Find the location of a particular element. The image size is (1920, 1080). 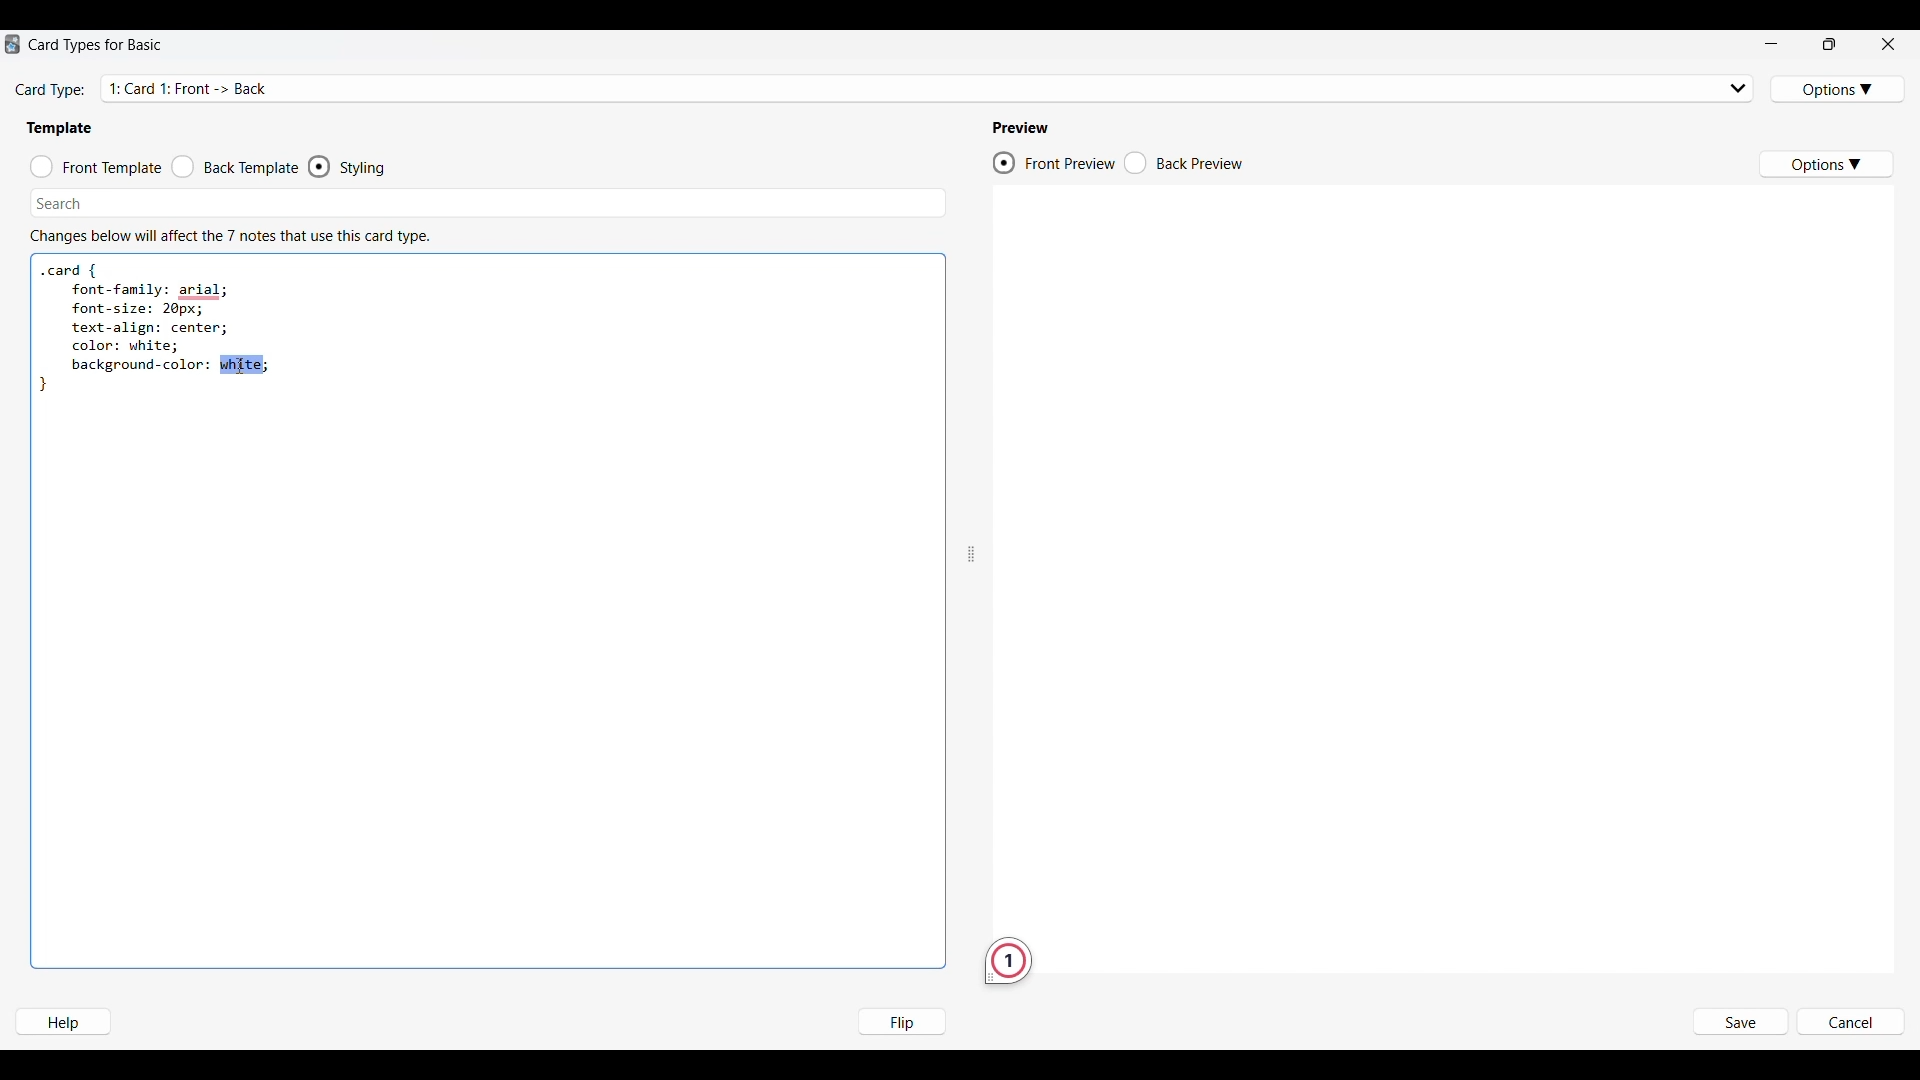

Grammarly extension is located at coordinates (1008, 961).